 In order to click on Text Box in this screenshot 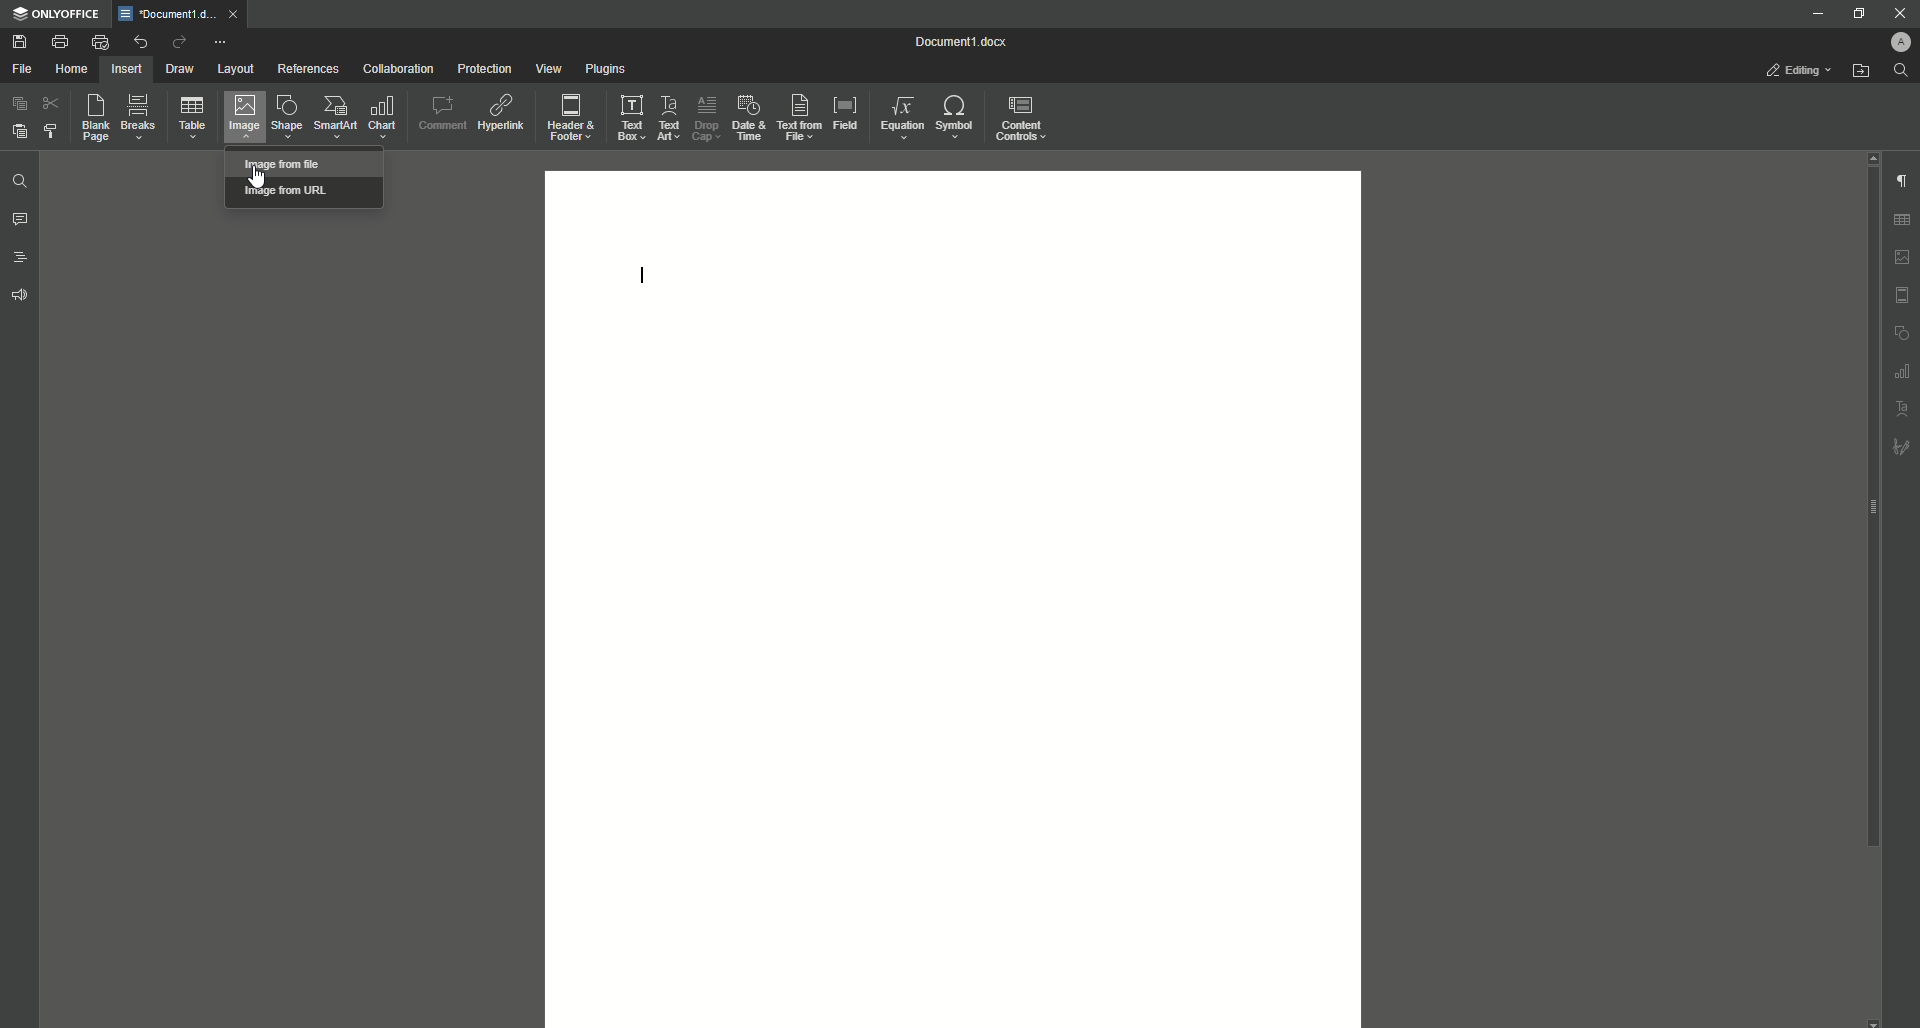, I will do `click(631, 119)`.